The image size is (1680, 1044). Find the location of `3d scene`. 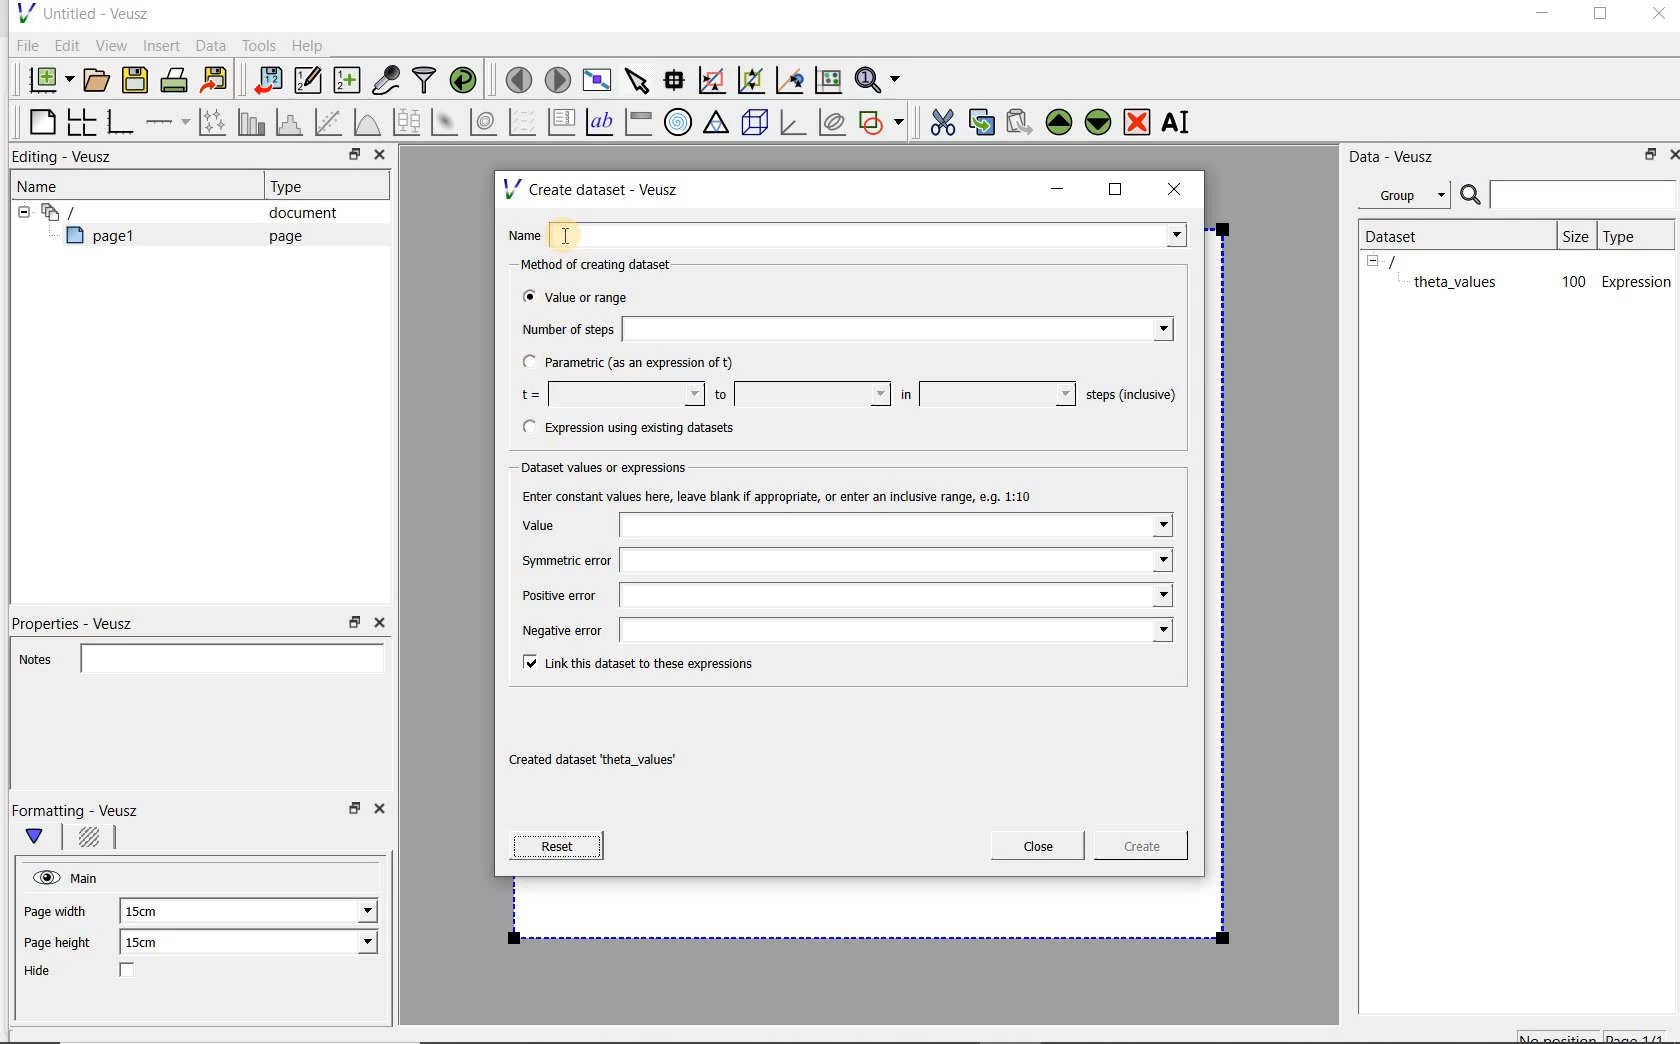

3d scene is located at coordinates (756, 124).